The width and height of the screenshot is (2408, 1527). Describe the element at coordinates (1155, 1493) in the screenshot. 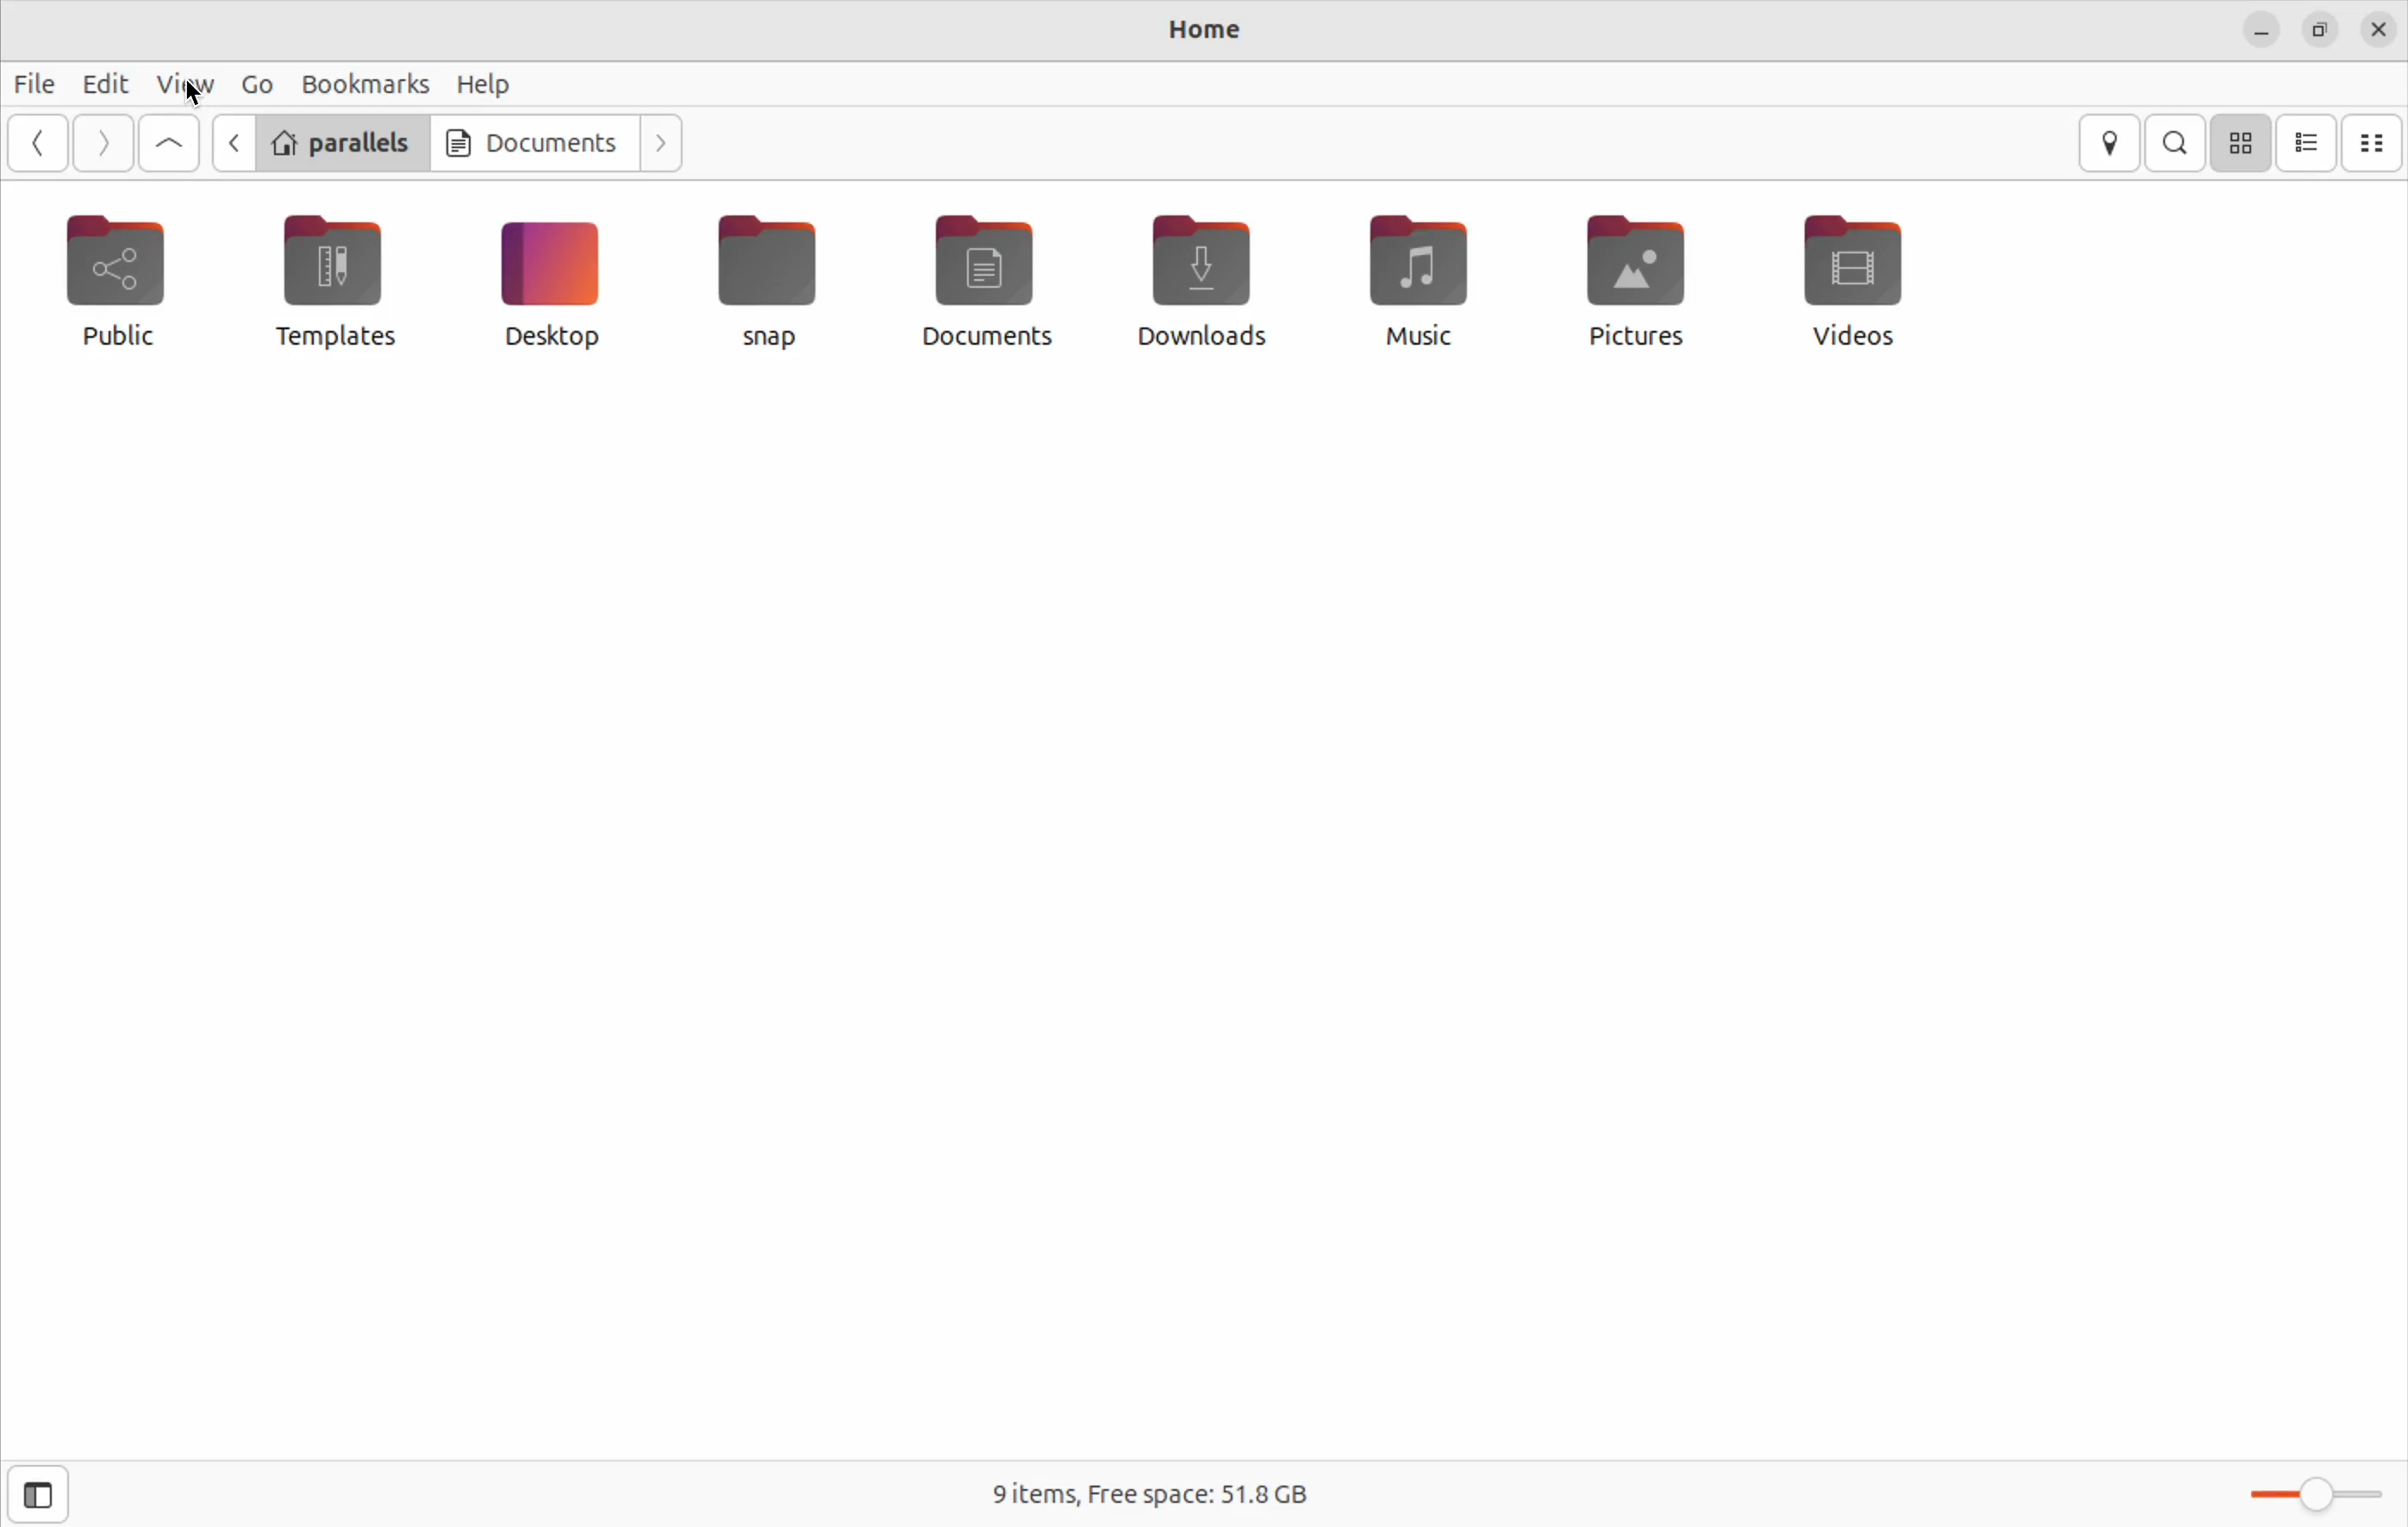

I see `free space` at that location.